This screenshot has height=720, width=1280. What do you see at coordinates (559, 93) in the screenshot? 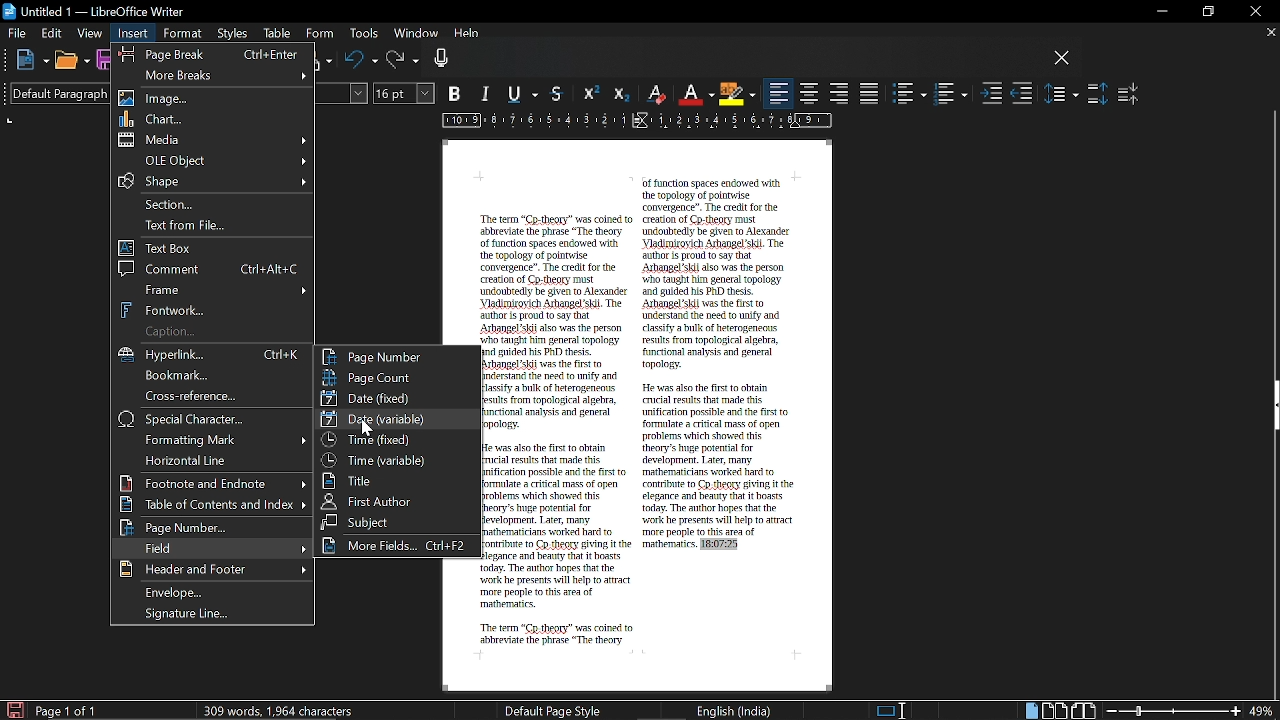
I see `strikethrough` at bounding box center [559, 93].